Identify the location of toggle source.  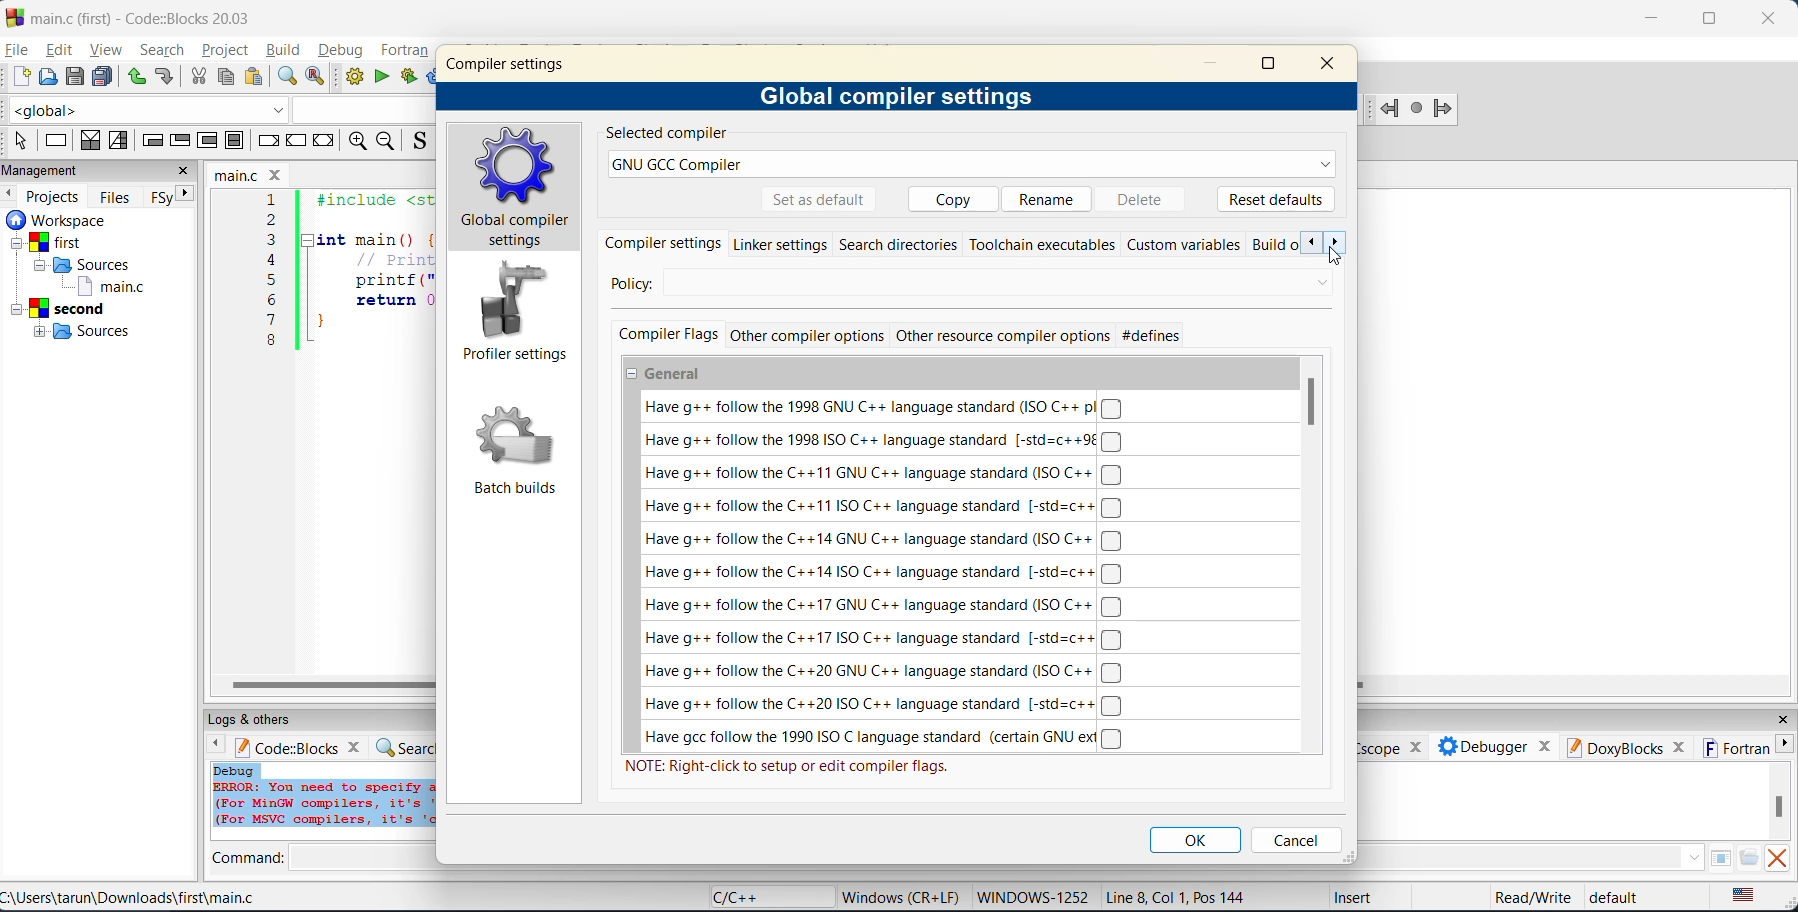
(418, 143).